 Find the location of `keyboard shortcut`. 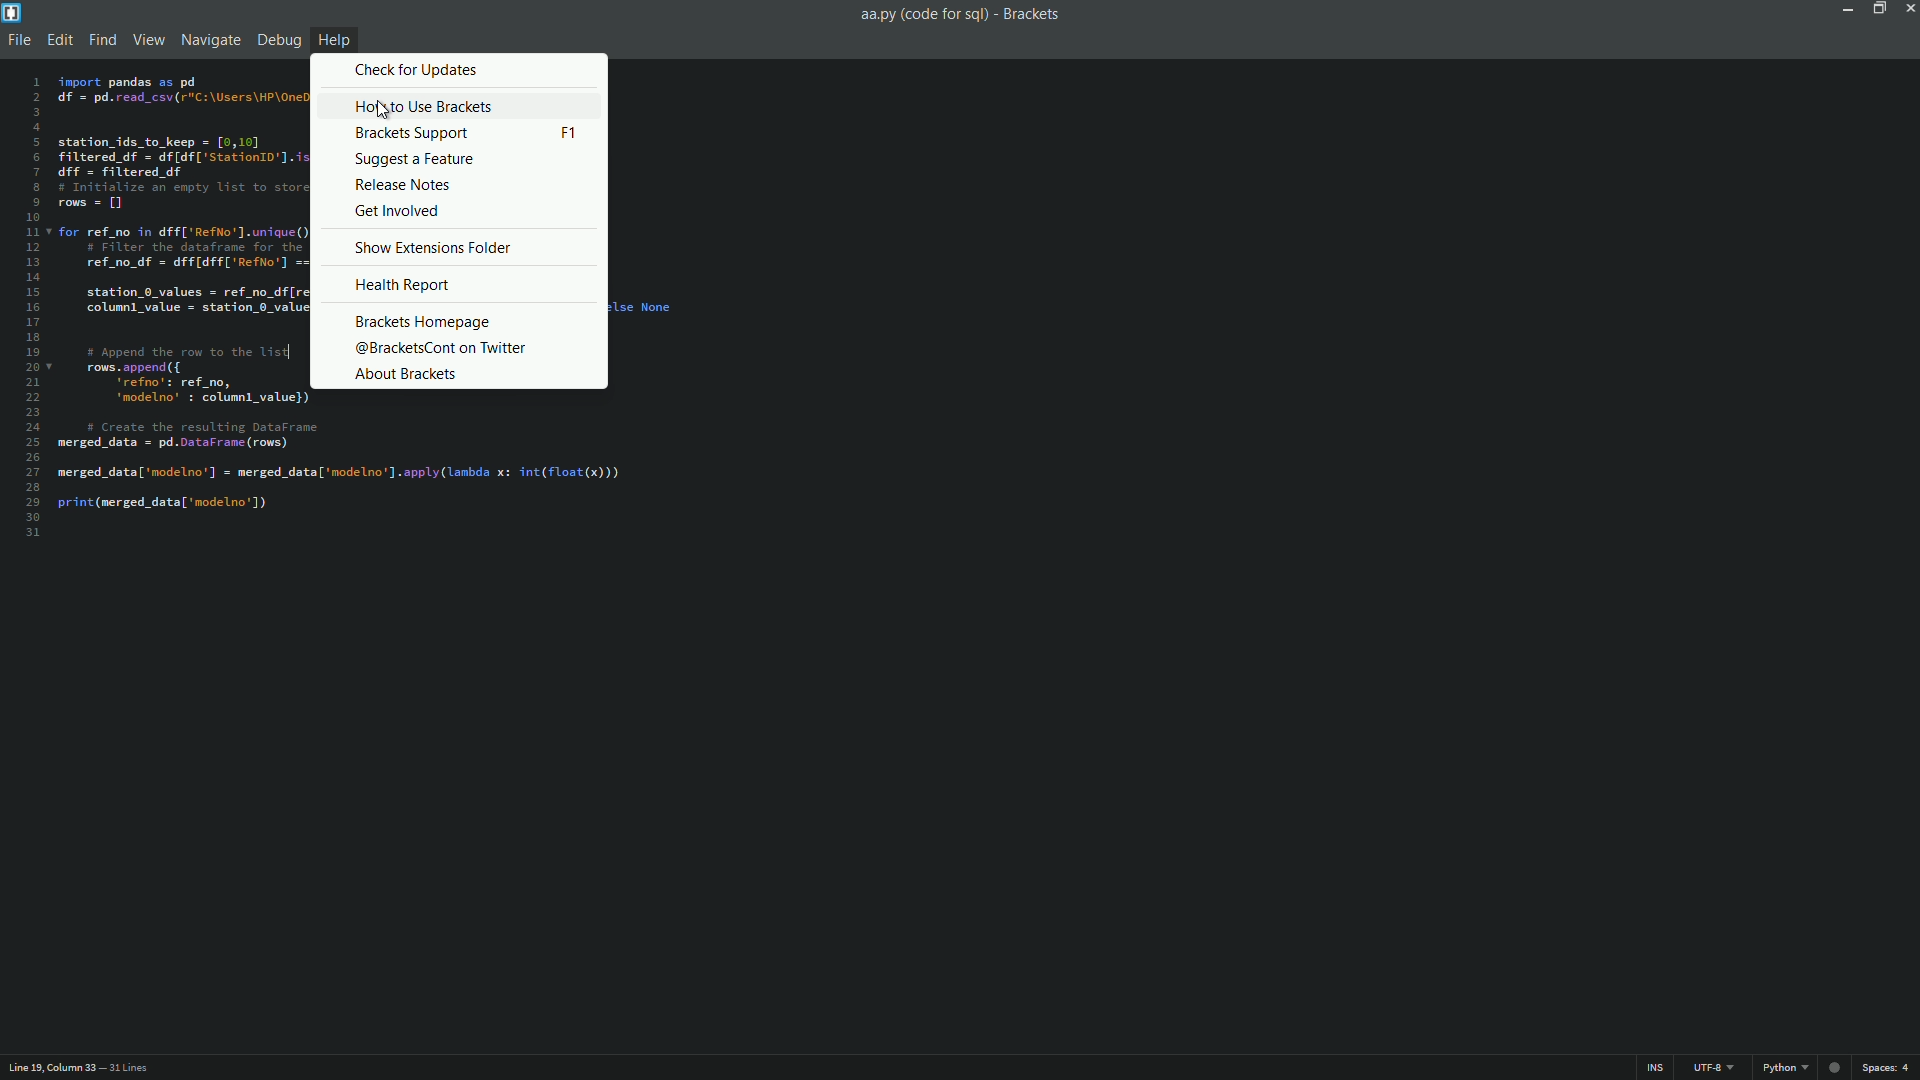

keyboard shortcut is located at coordinates (569, 127).